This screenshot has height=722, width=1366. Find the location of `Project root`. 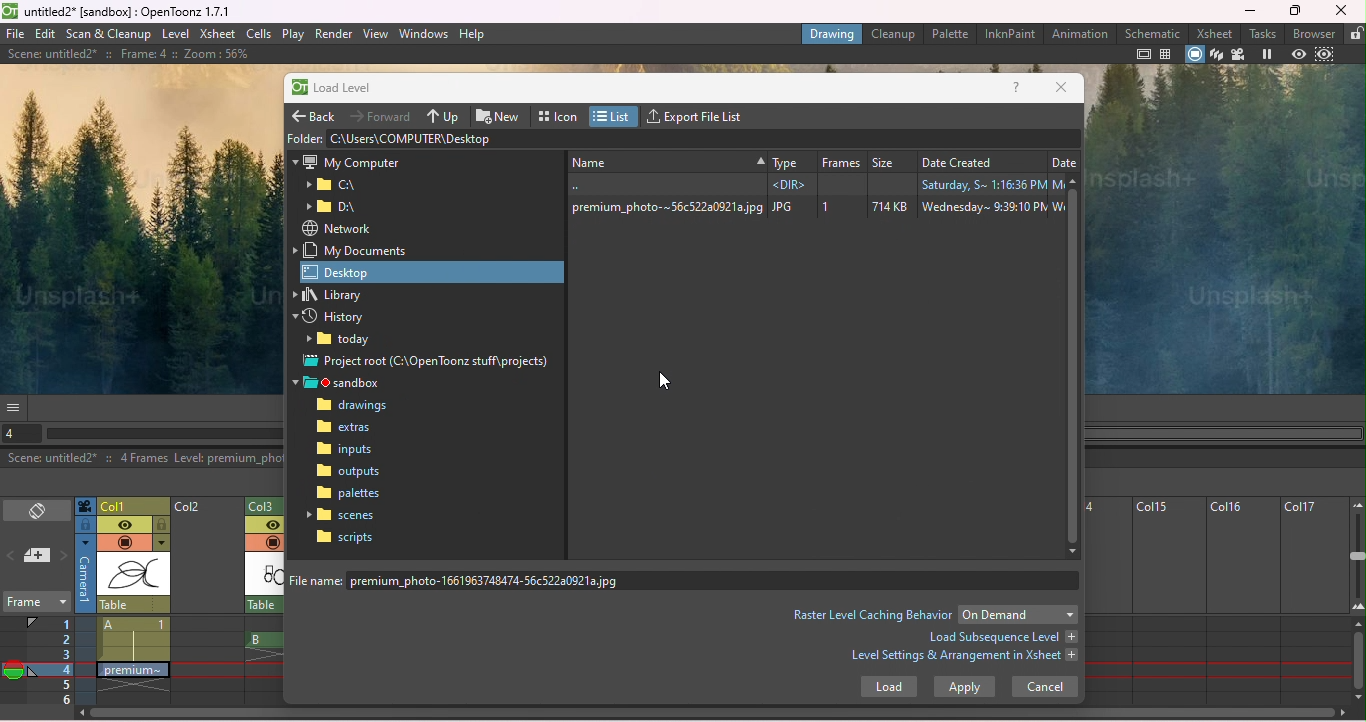

Project root is located at coordinates (428, 363).